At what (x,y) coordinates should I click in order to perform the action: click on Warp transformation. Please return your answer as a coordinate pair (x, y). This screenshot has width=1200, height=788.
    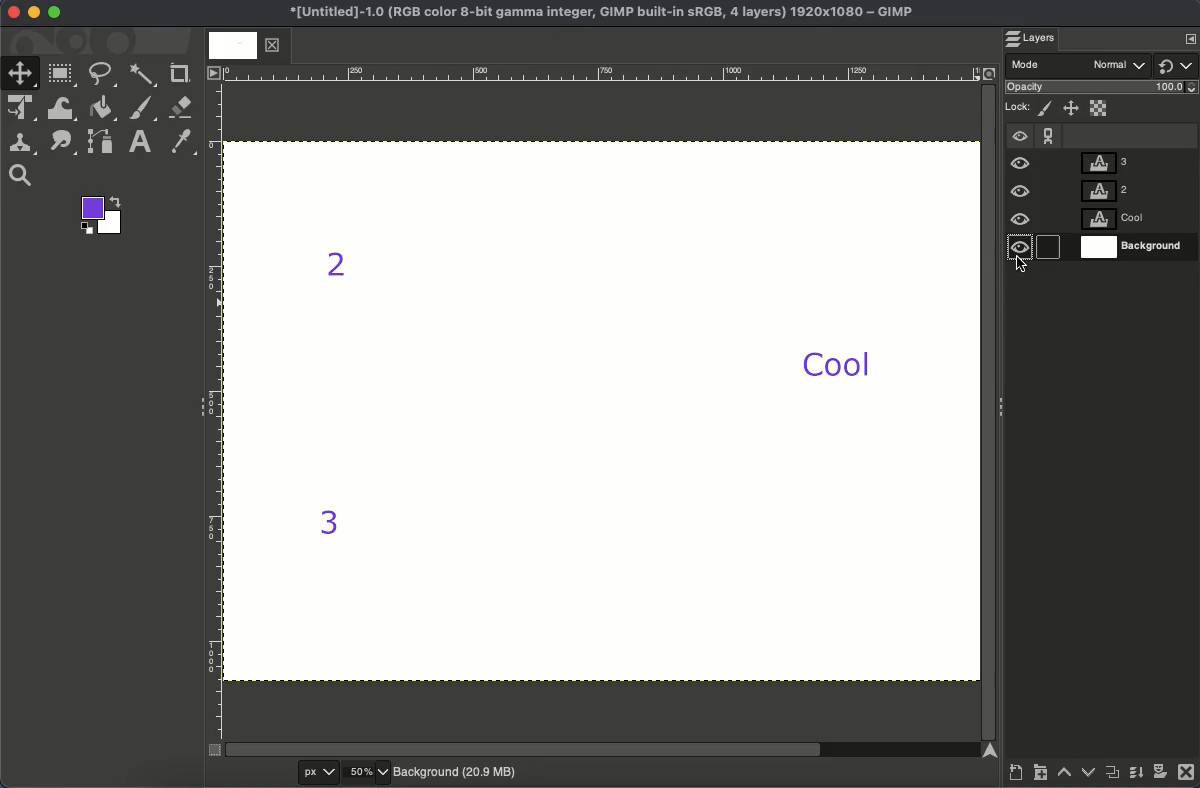
    Looking at the image, I should click on (63, 110).